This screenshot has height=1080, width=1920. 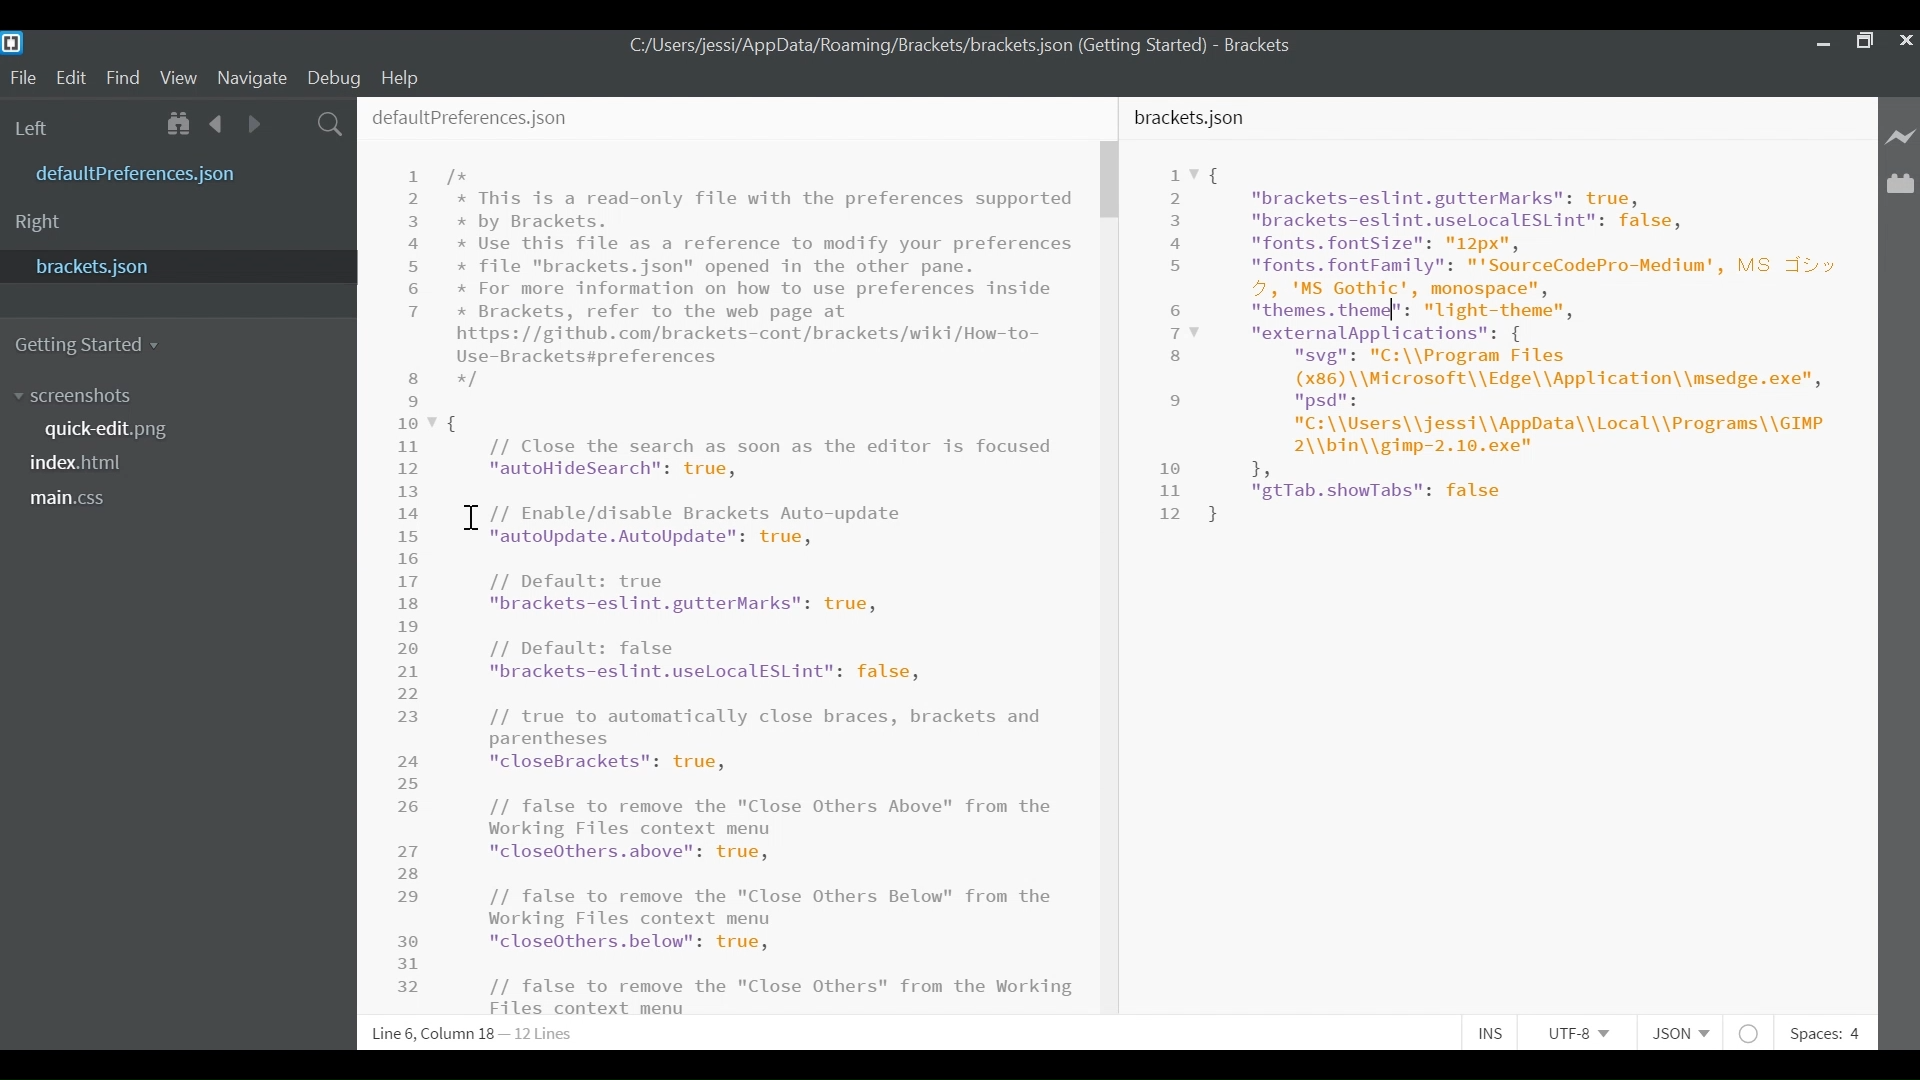 What do you see at coordinates (337, 77) in the screenshot?
I see `Debug` at bounding box center [337, 77].